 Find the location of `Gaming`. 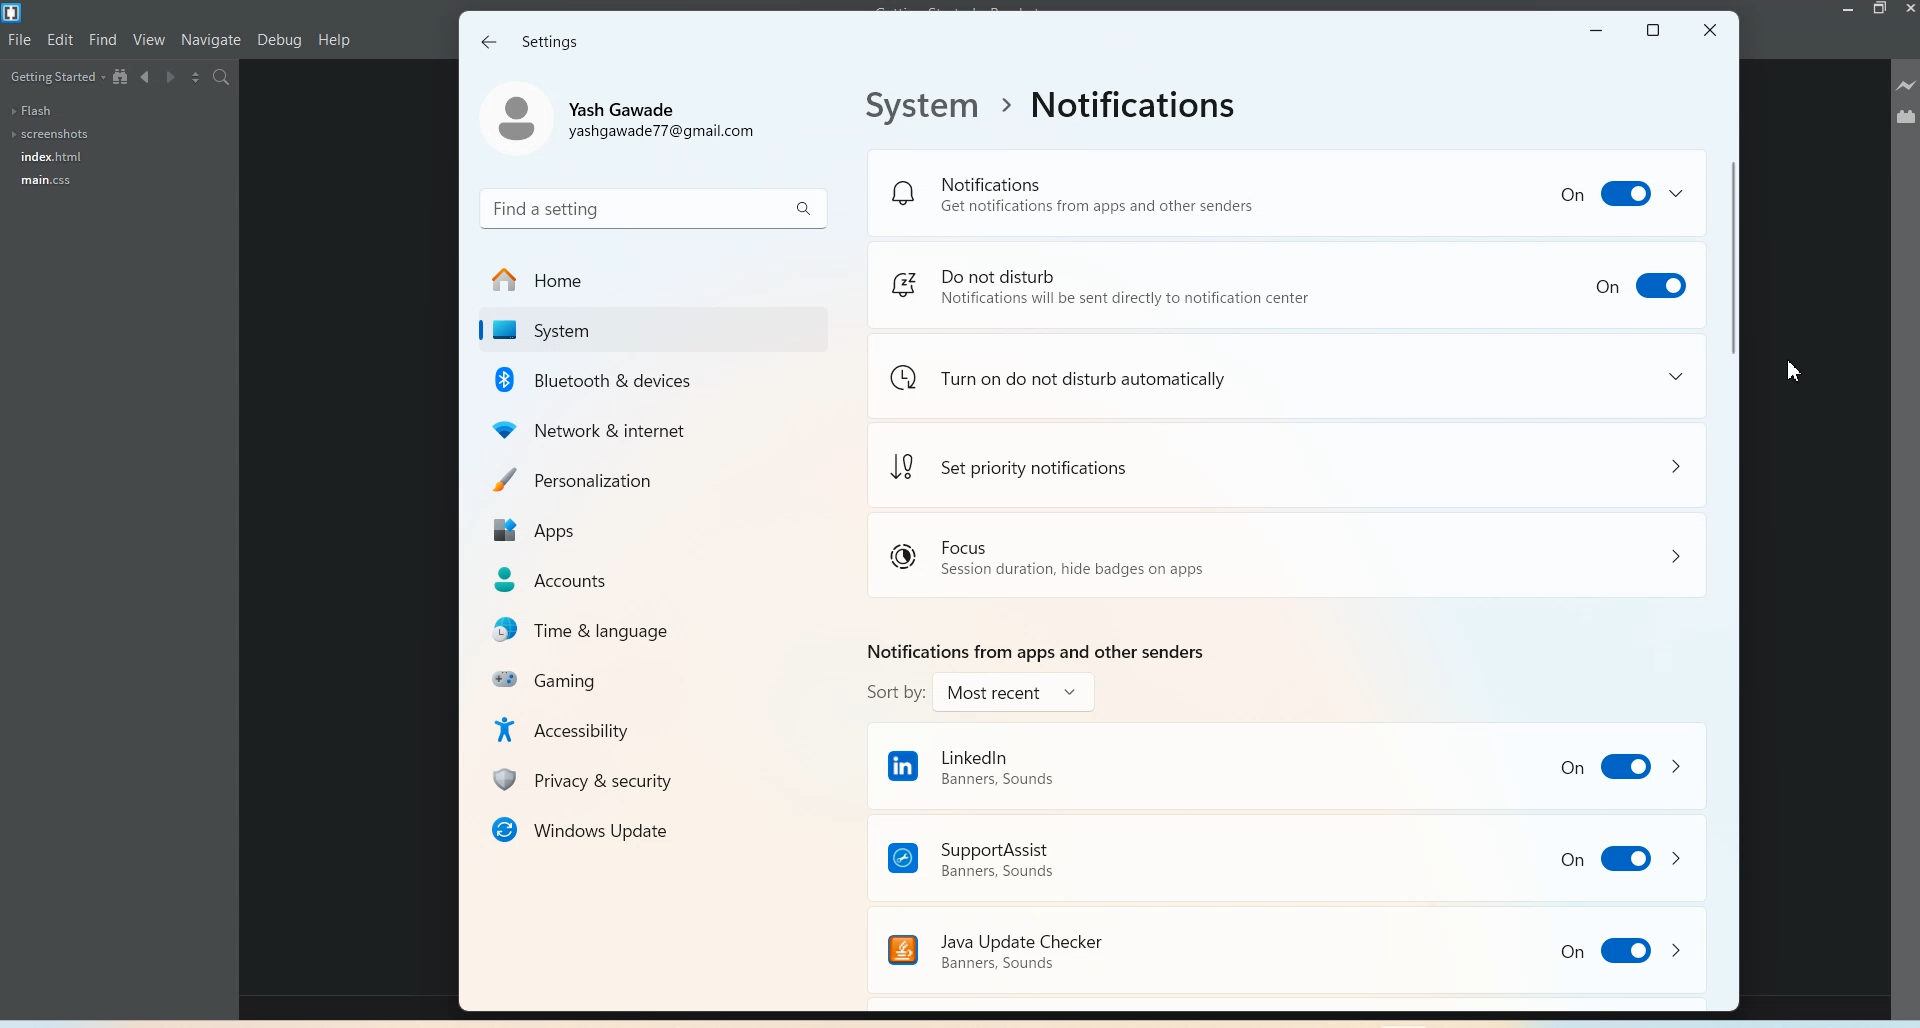

Gaming is located at coordinates (647, 679).